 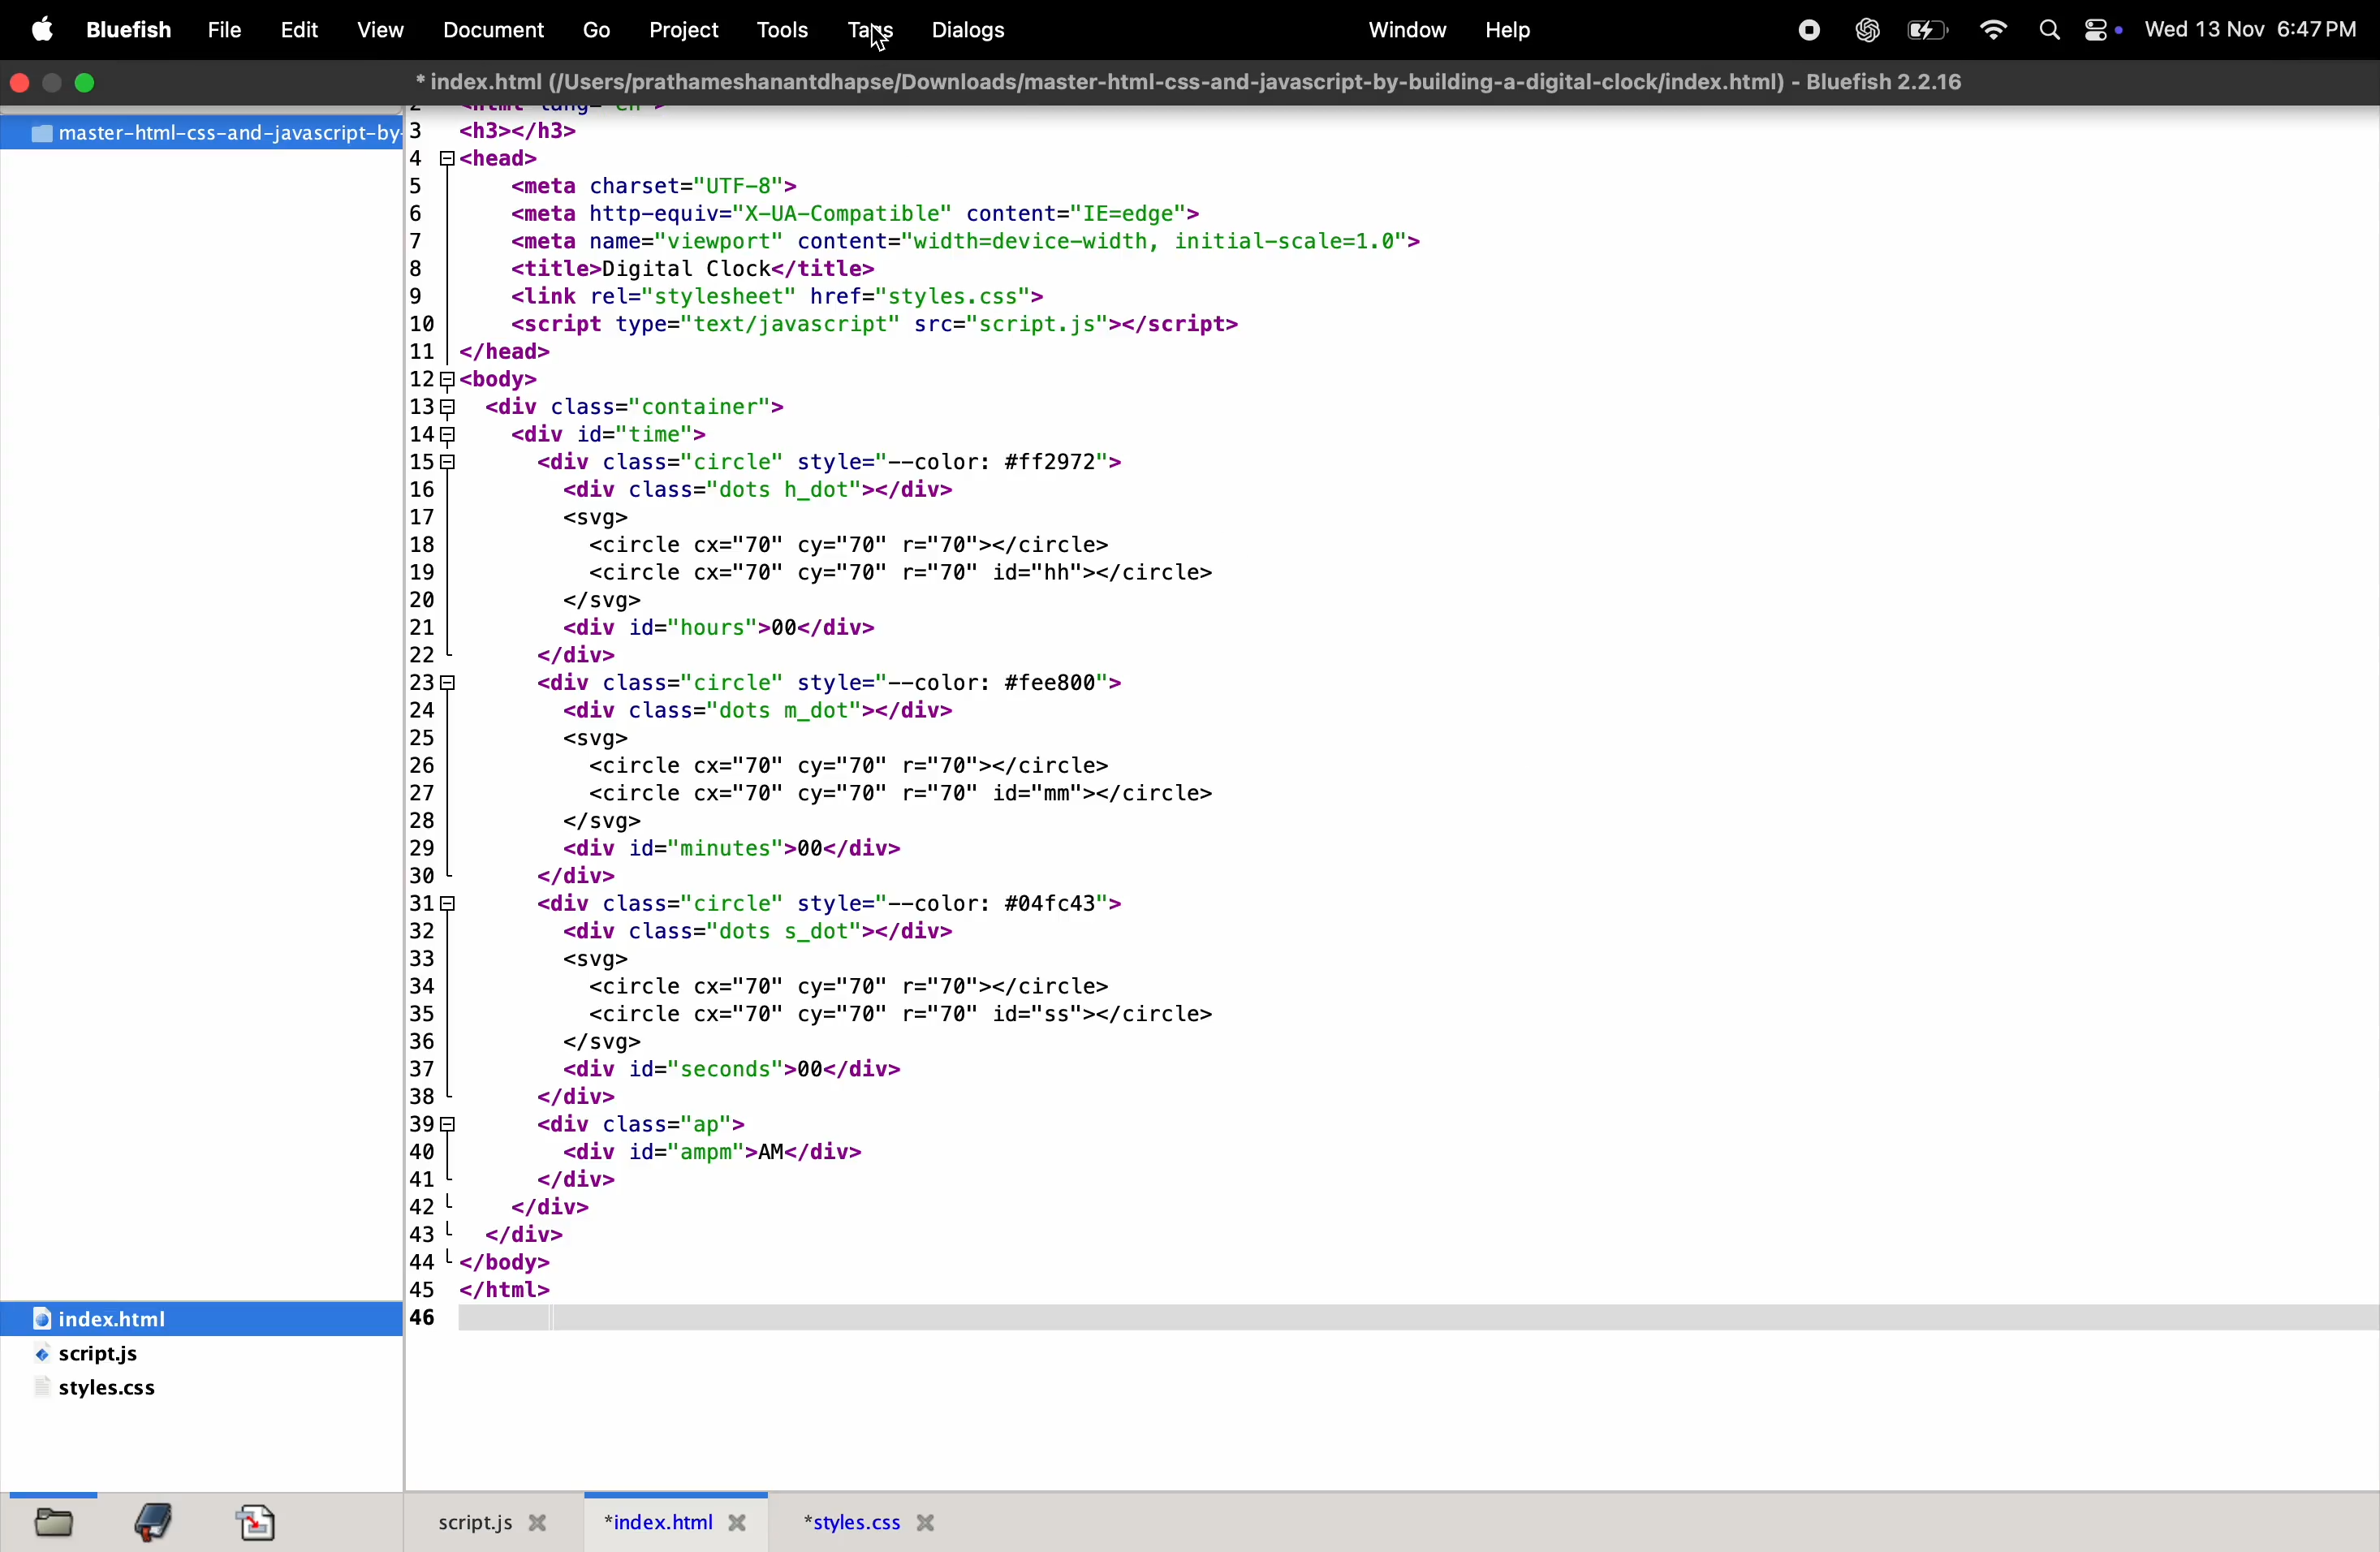 What do you see at coordinates (680, 30) in the screenshot?
I see `Project` at bounding box center [680, 30].